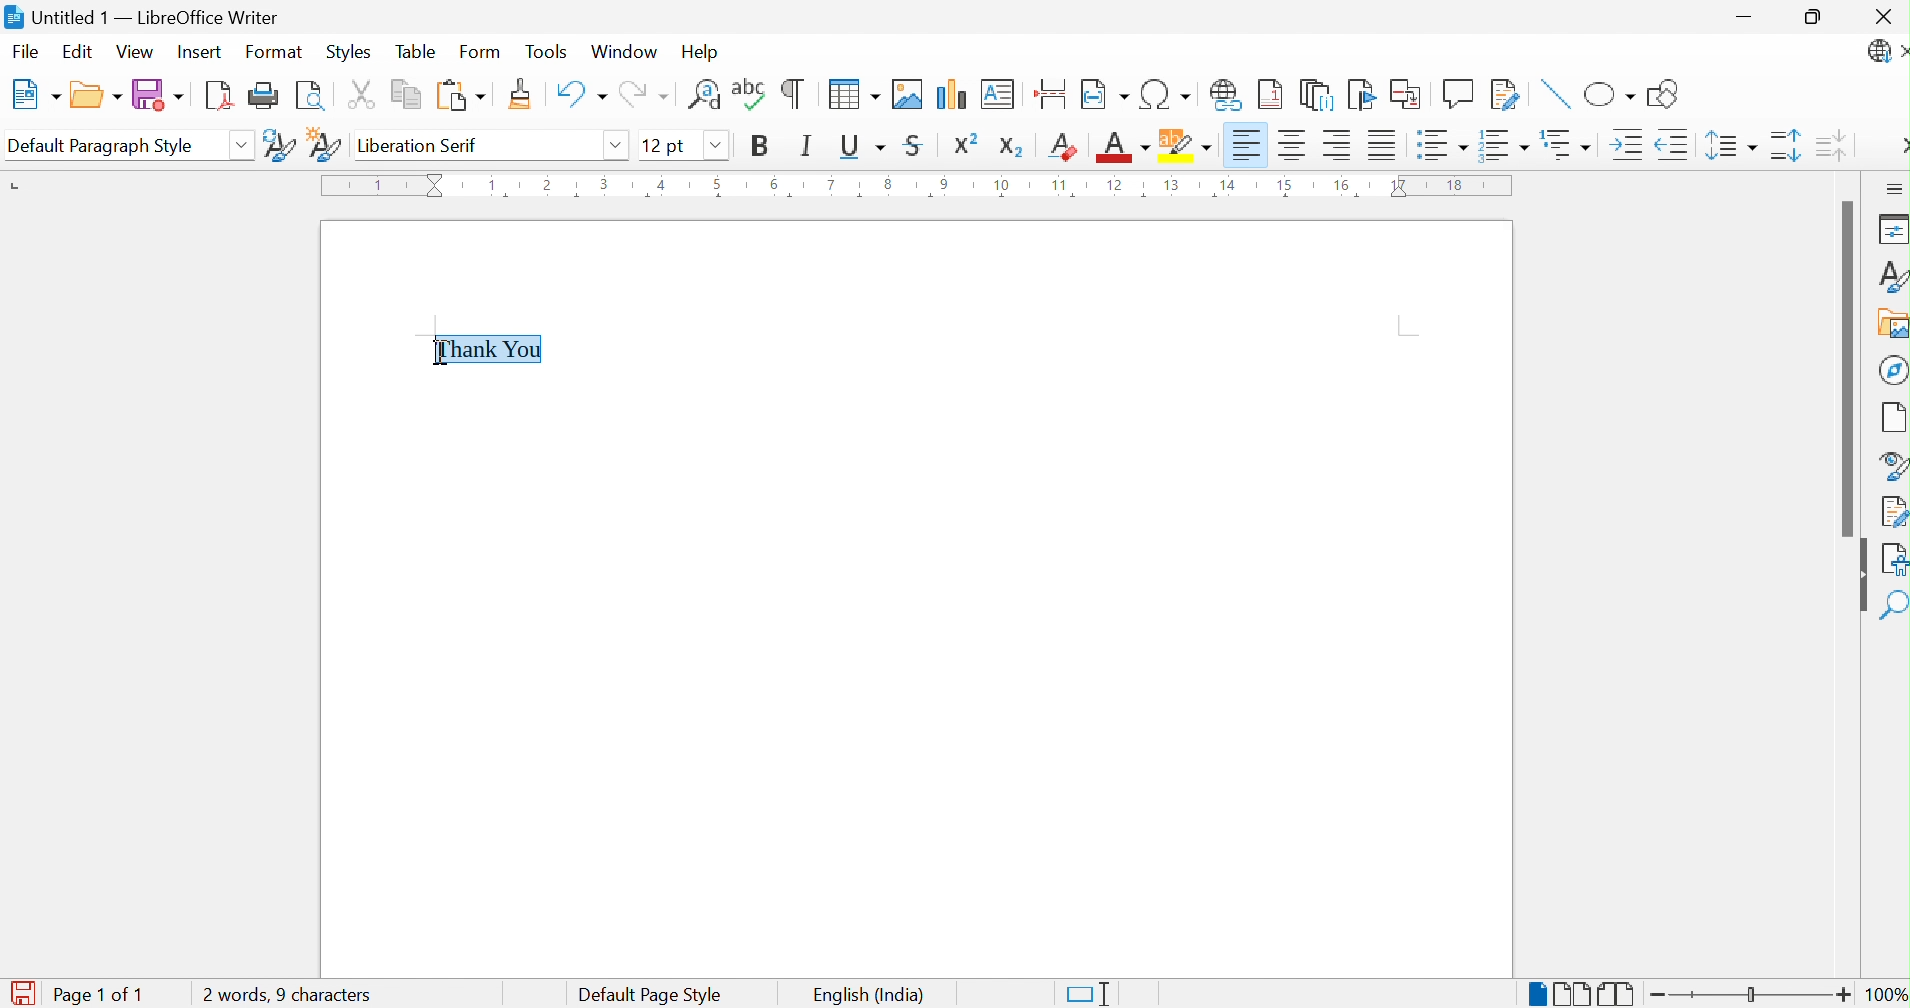  What do you see at coordinates (1607, 91) in the screenshot?
I see `Basic Shapes` at bounding box center [1607, 91].